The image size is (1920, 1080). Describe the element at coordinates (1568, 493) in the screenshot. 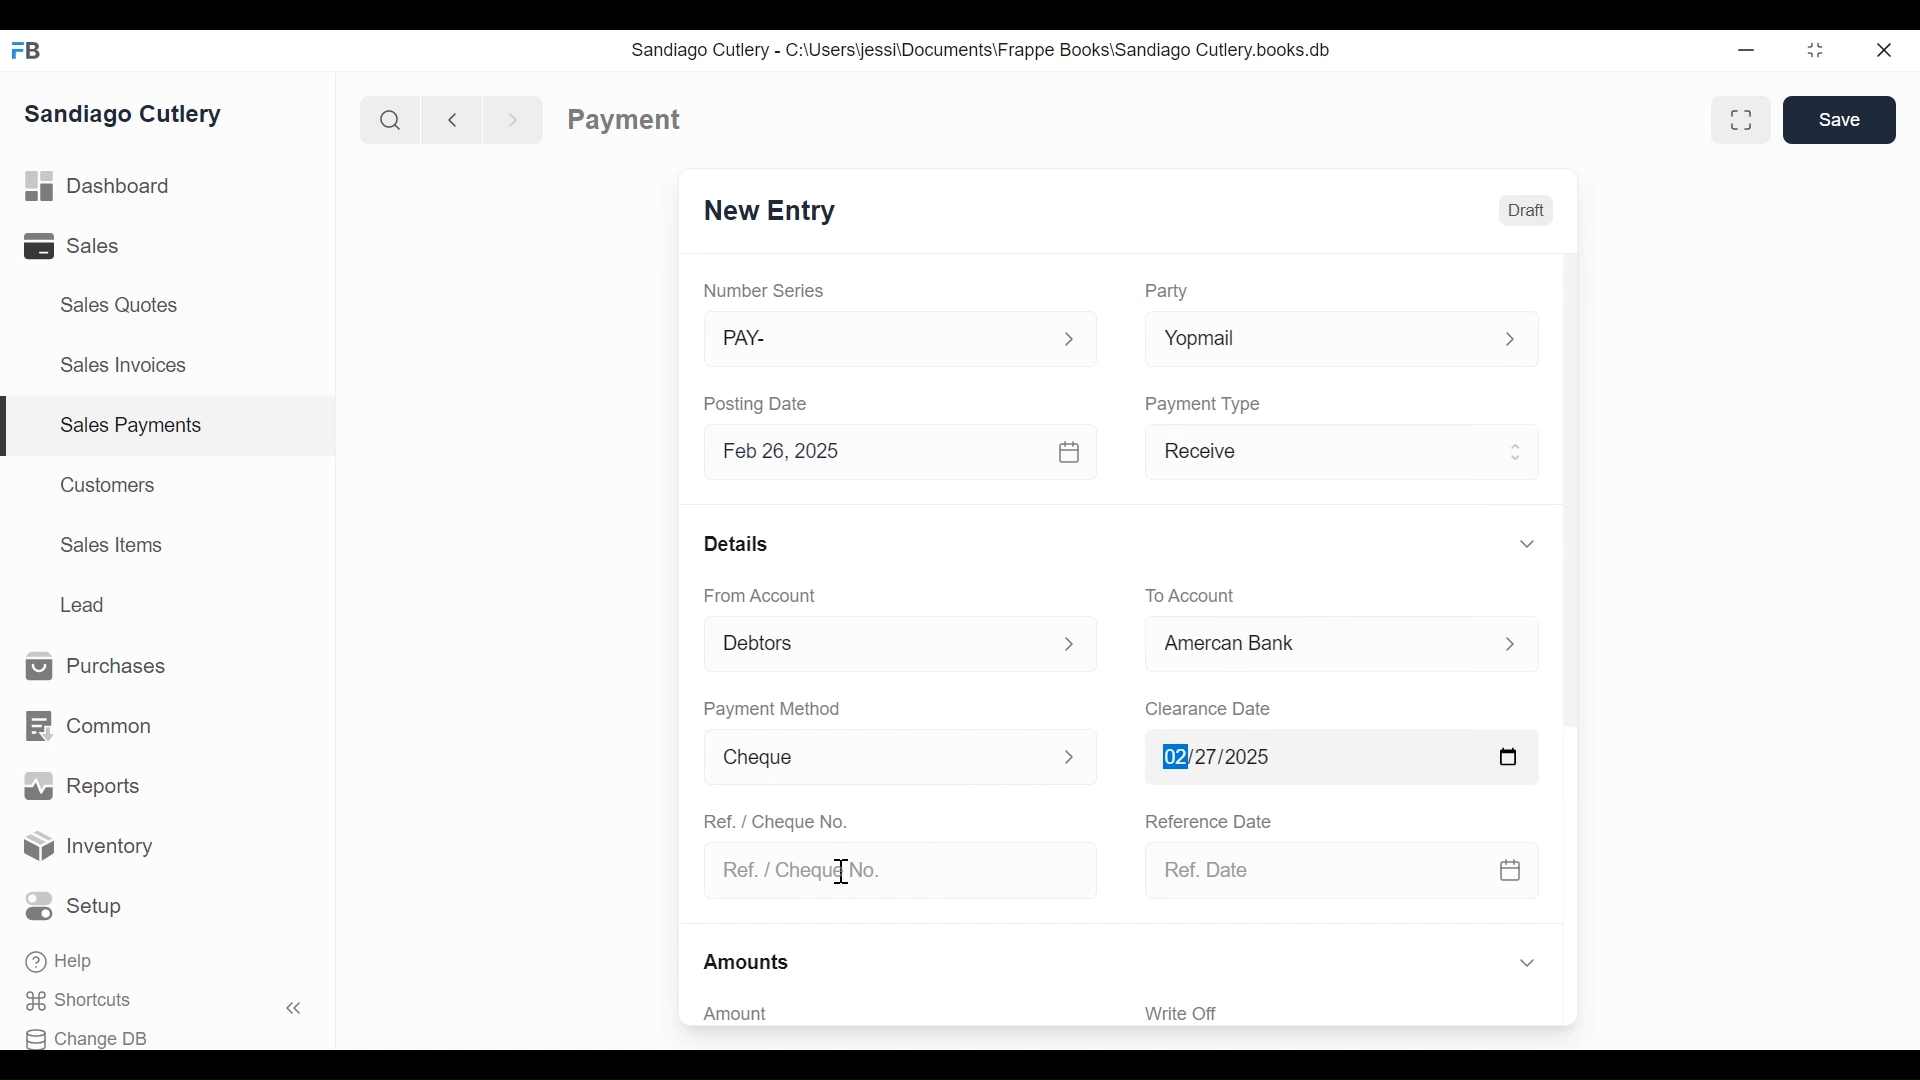

I see `Vertical Scroll bar` at that location.